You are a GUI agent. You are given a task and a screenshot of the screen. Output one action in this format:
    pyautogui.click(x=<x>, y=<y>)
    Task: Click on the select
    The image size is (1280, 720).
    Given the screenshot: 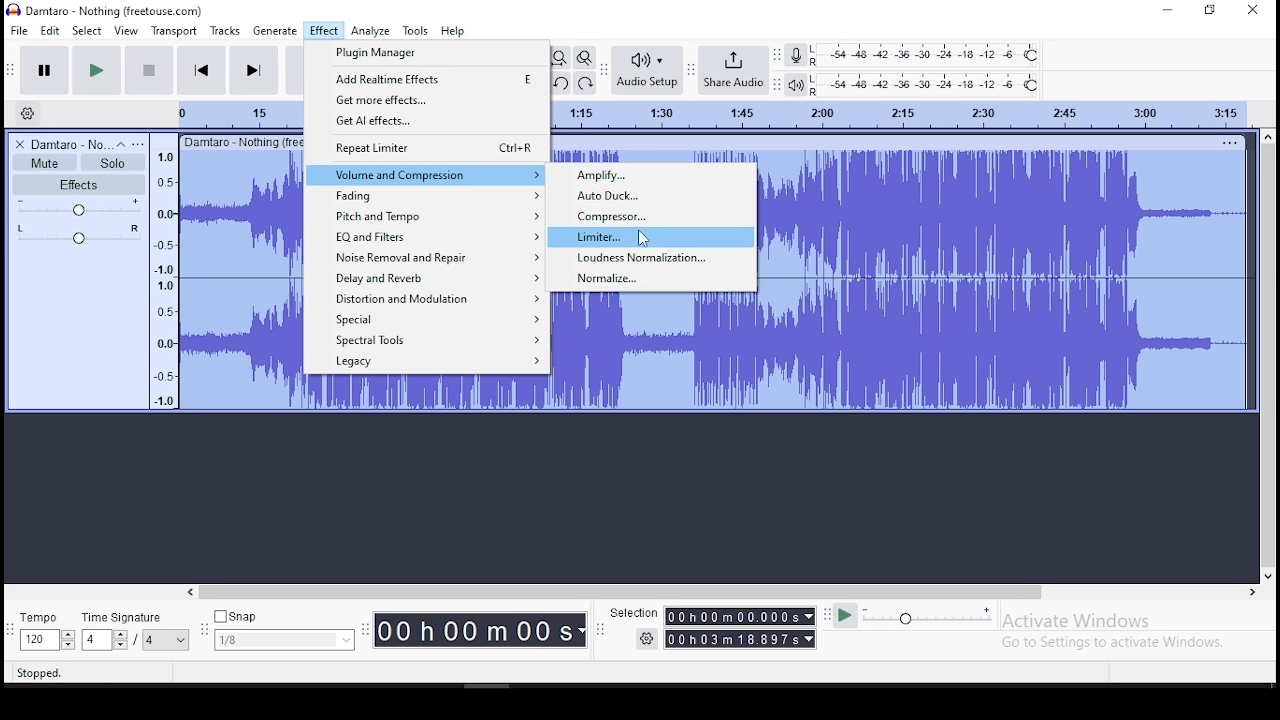 What is the action you would take?
    pyautogui.click(x=87, y=30)
    